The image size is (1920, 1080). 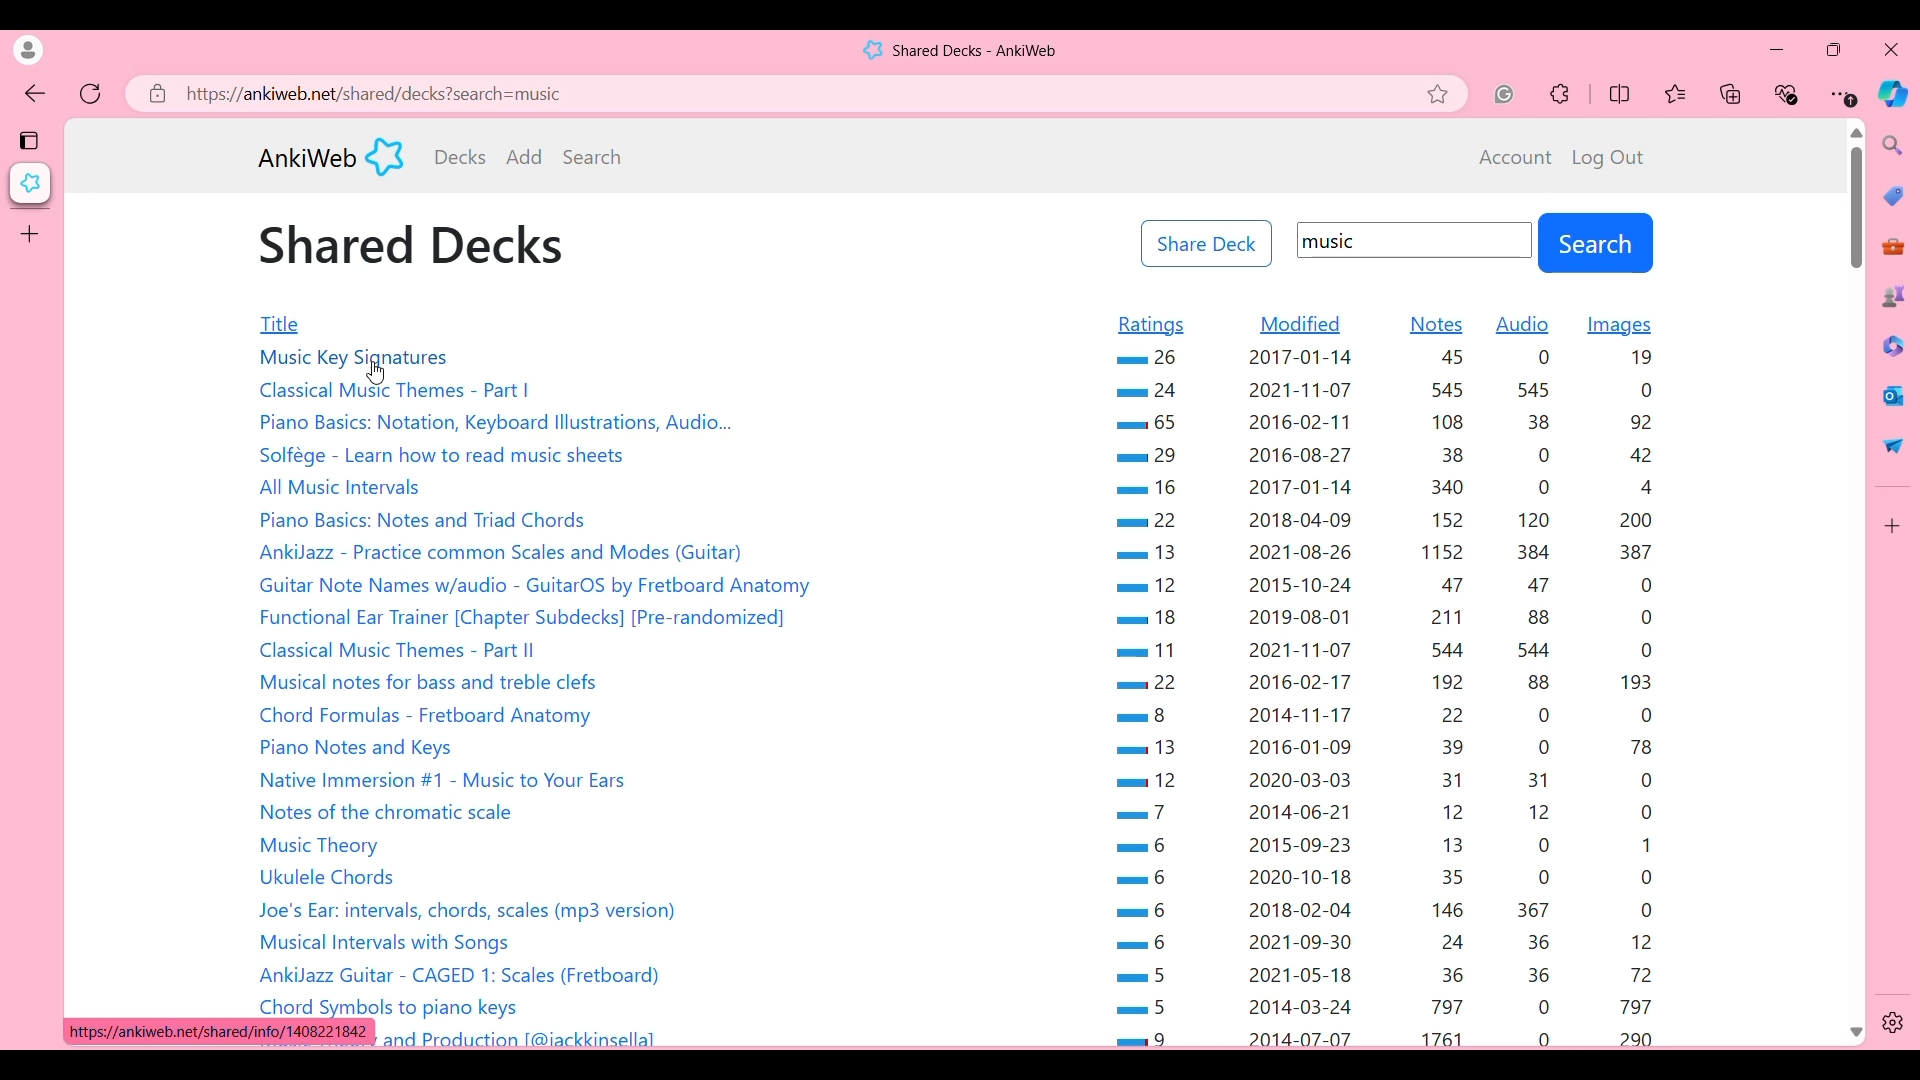 What do you see at coordinates (1894, 145) in the screenshot?
I see `Search` at bounding box center [1894, 145].